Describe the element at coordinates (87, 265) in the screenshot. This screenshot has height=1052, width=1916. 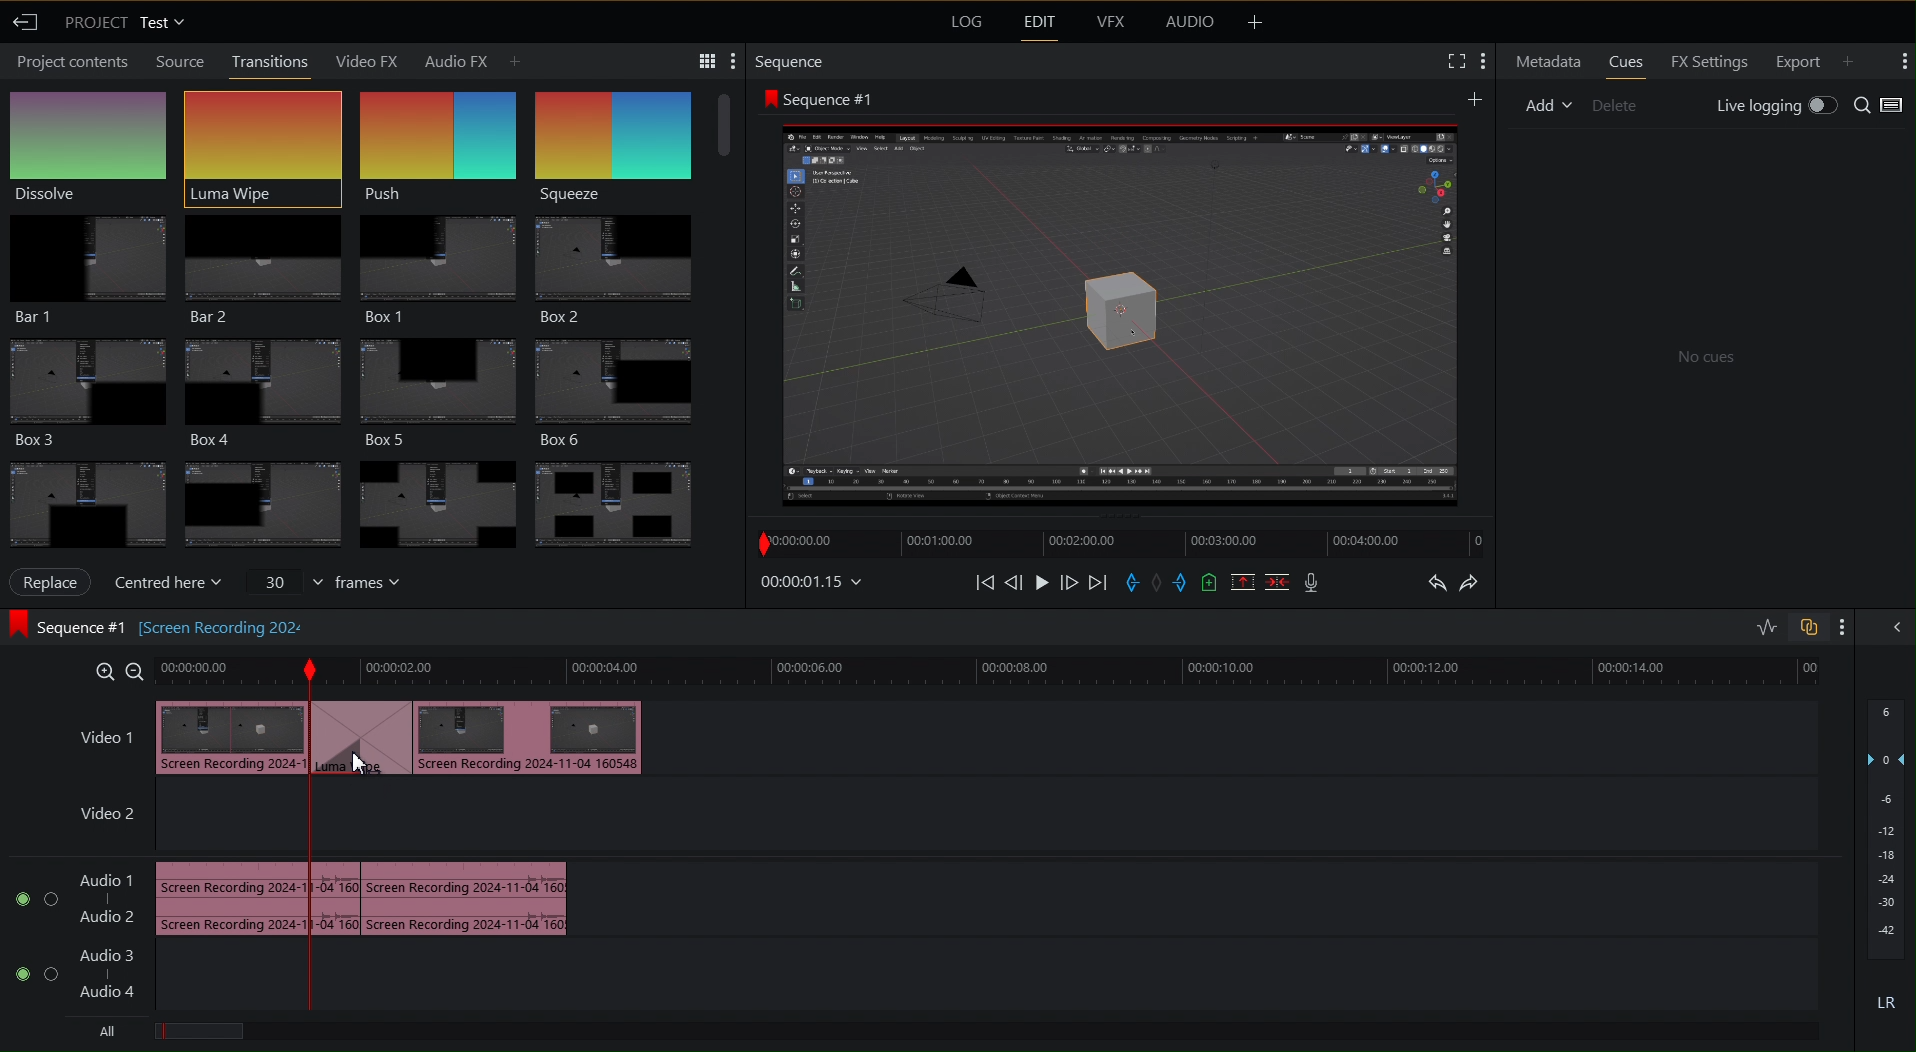
I see `Bar 1` at that location.